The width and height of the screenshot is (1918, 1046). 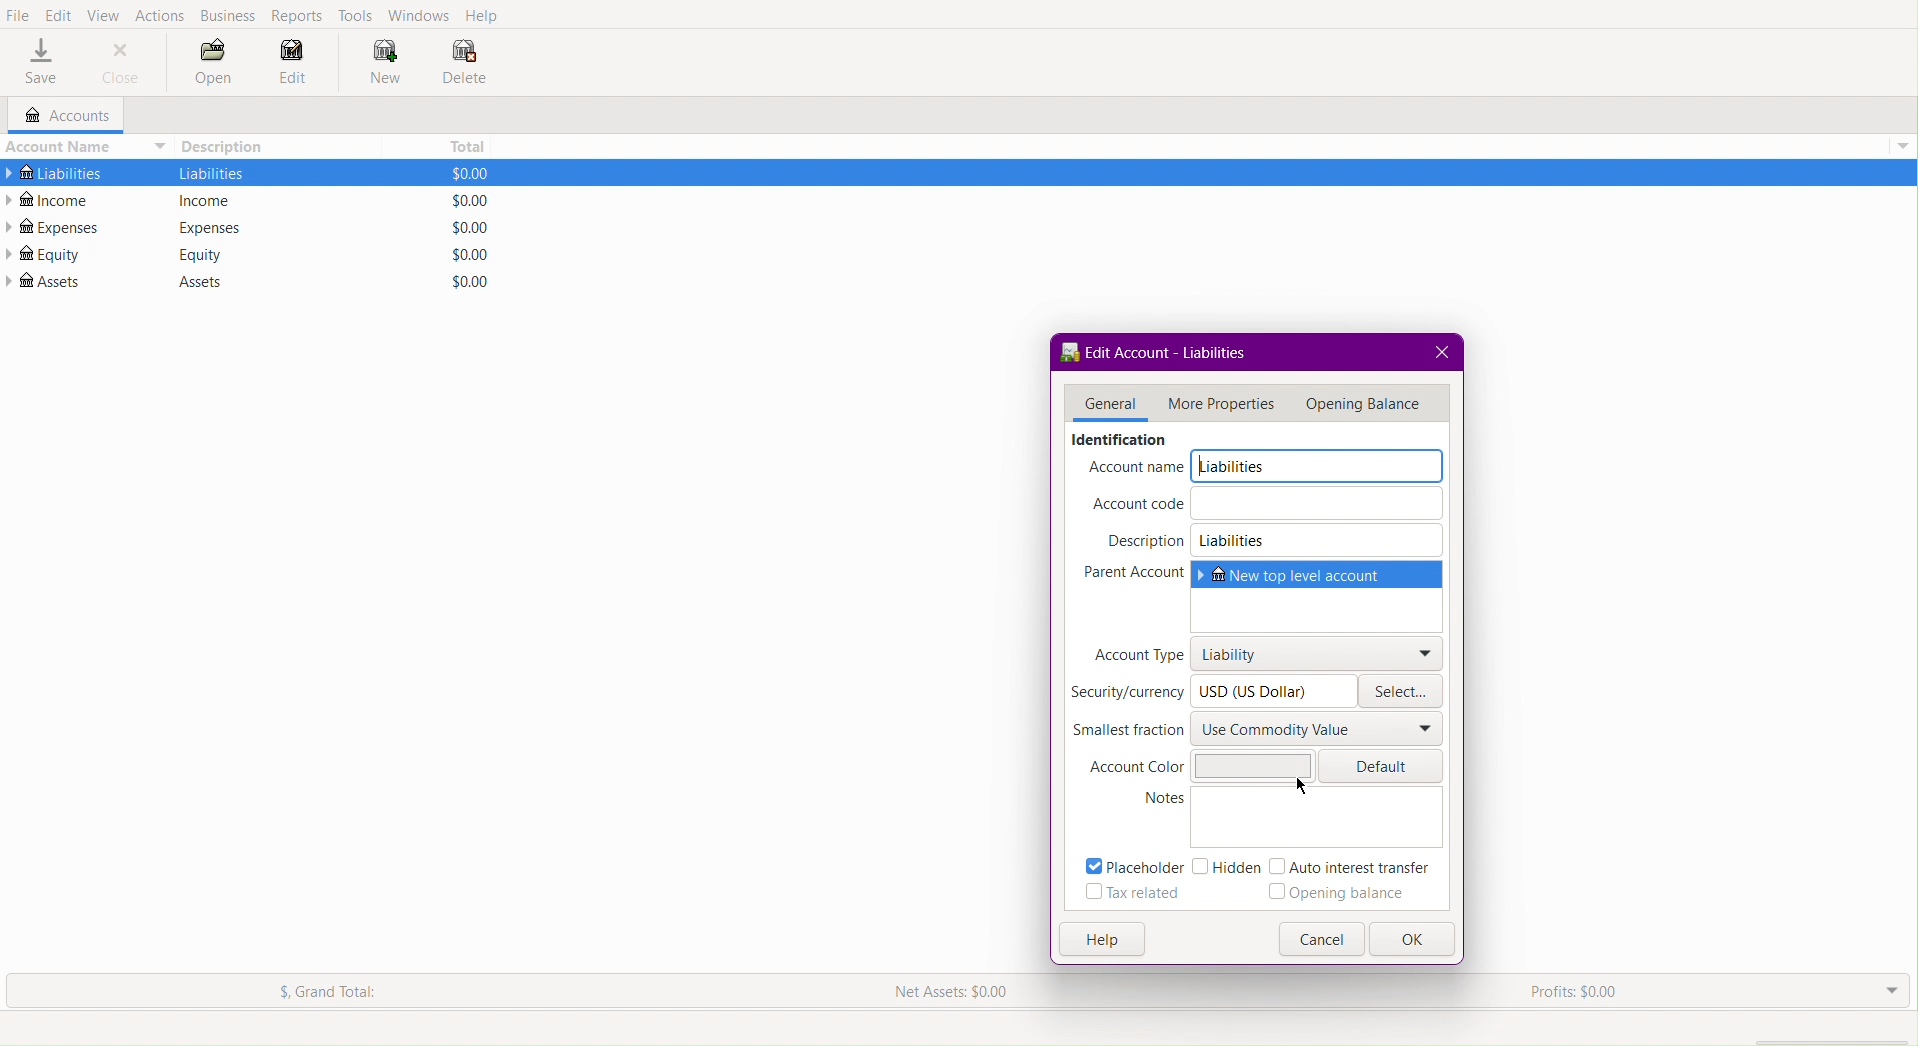 I want to click on Liabilities, so click(x=1233, y=540).